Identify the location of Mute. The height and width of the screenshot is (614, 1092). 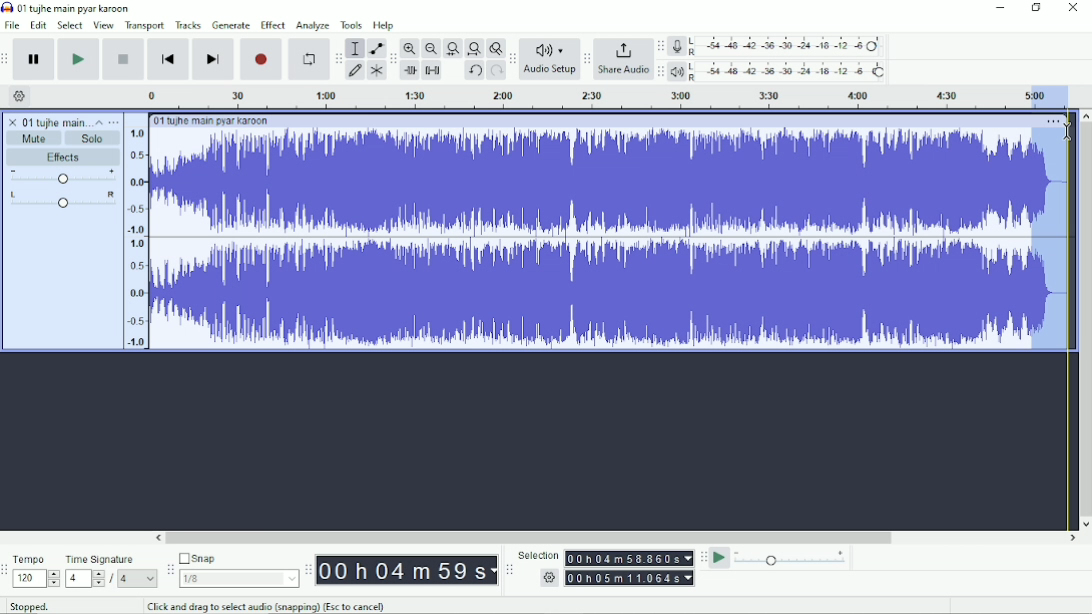
(34, 139).